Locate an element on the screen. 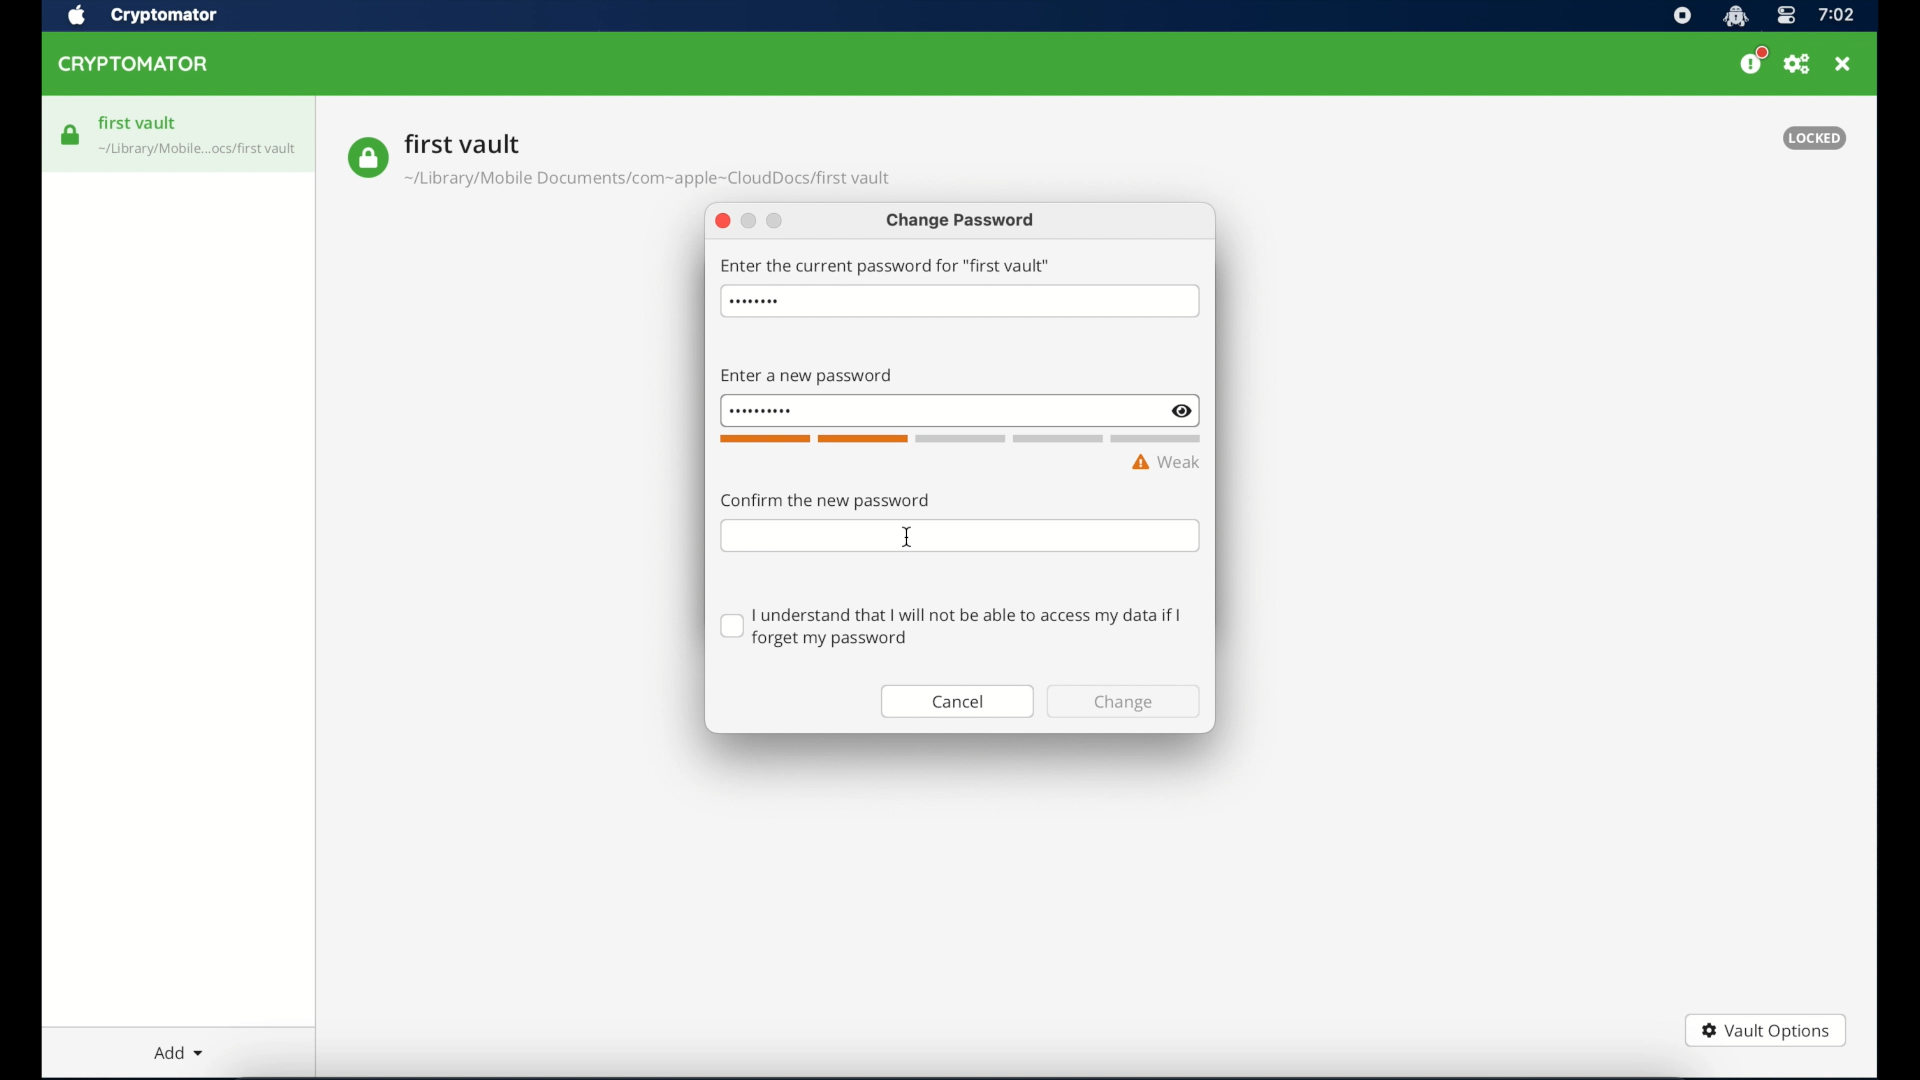 This screenshot has height=1080, width=1920. minimize is located at coordinates (750, 222).